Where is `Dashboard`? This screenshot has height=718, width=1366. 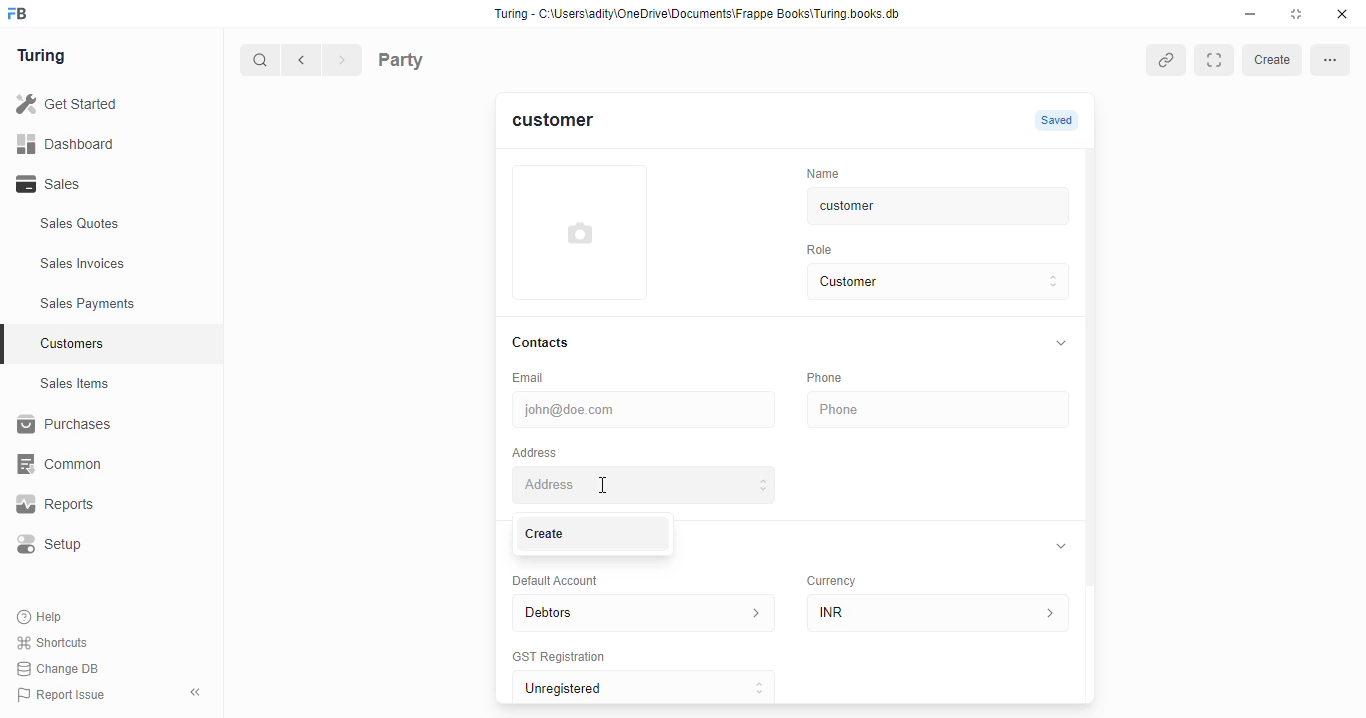 Dashboard is located at coordinates (95, 143).